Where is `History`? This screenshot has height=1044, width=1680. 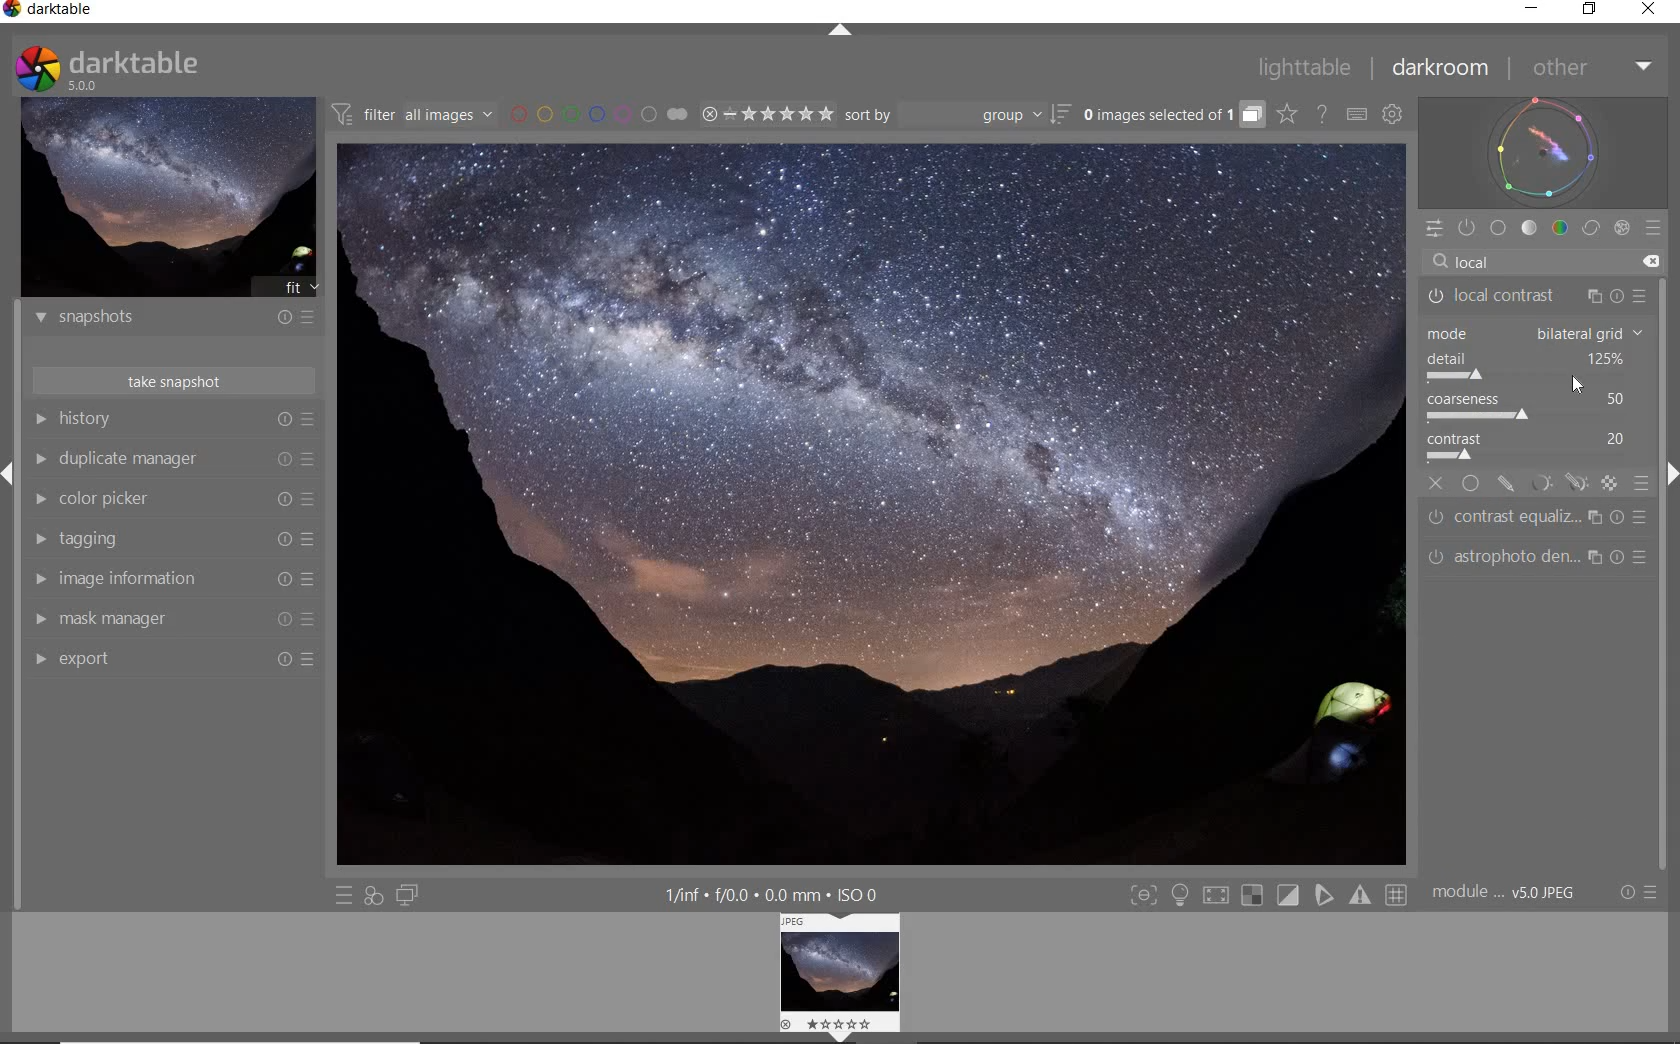 History is located at coordinates (103, 420).